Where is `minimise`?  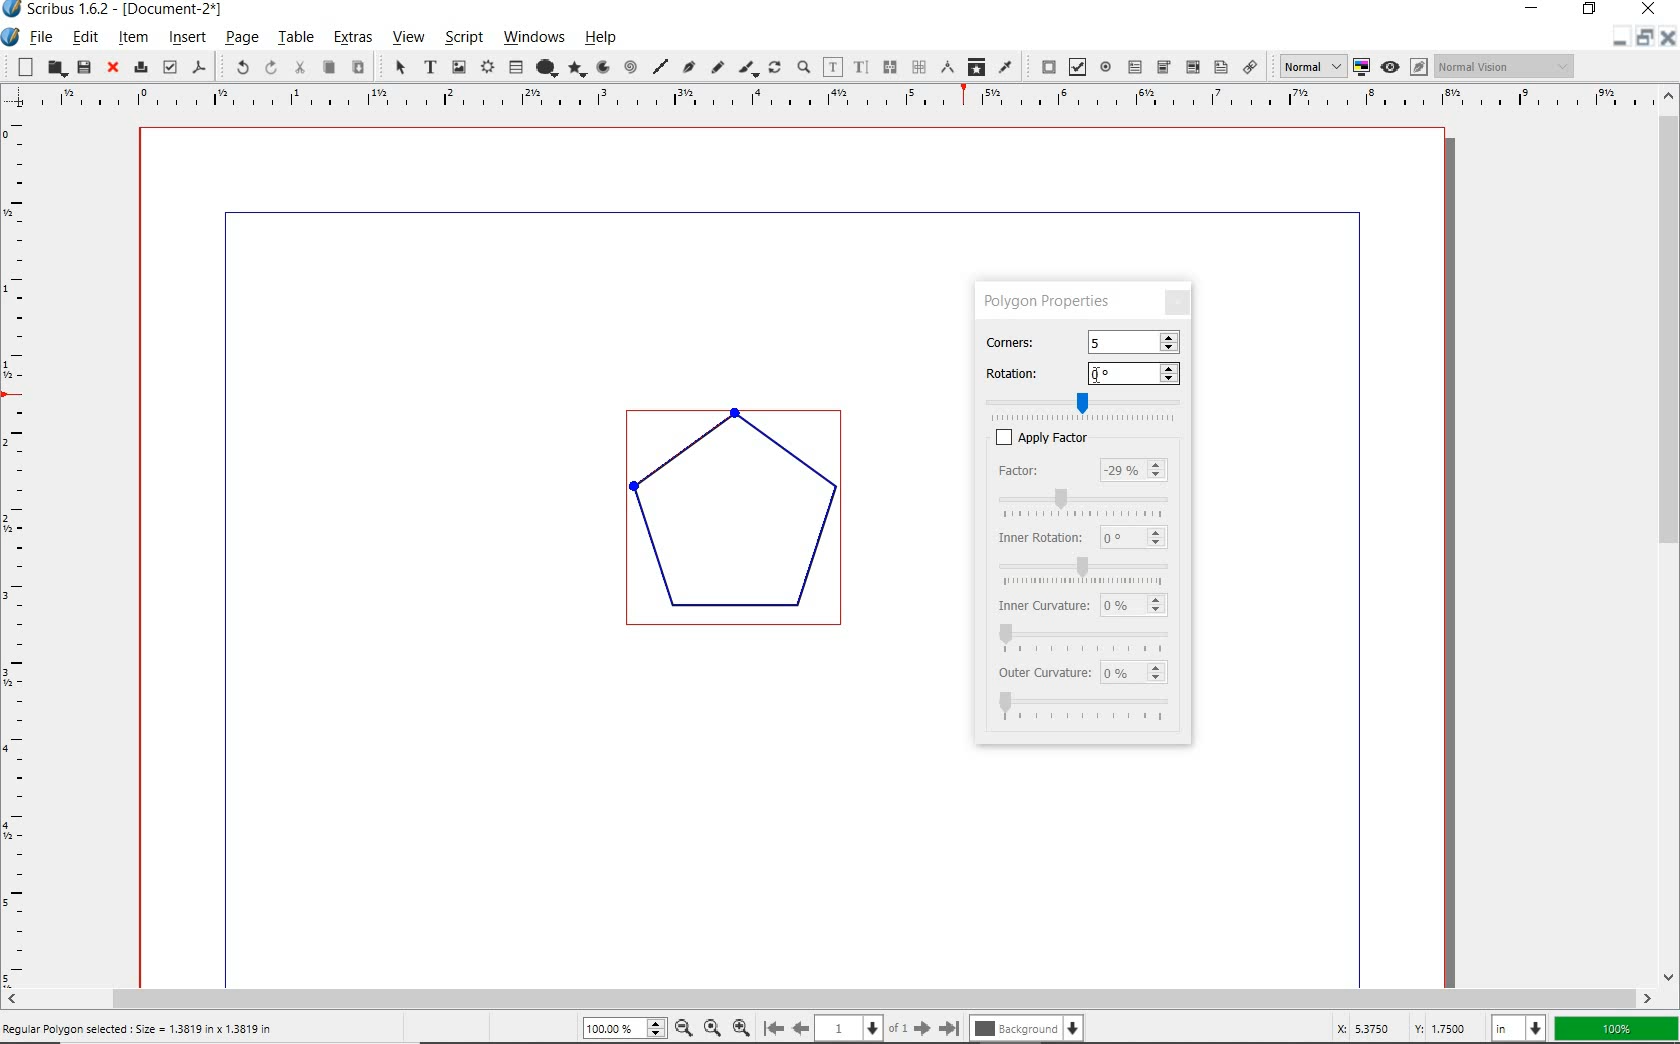 minimise is located at coordinates (1615, 38).